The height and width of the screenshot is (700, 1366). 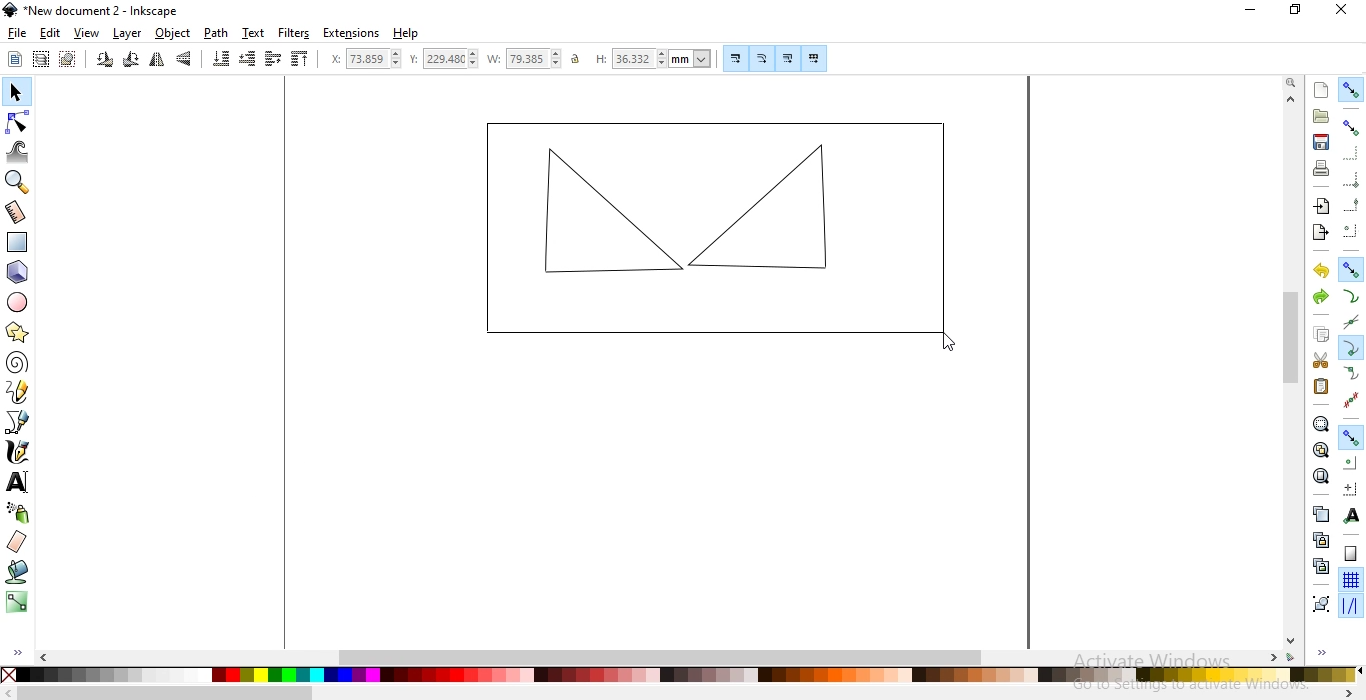 I want to click on zoom, so click(x=1289, y=83).